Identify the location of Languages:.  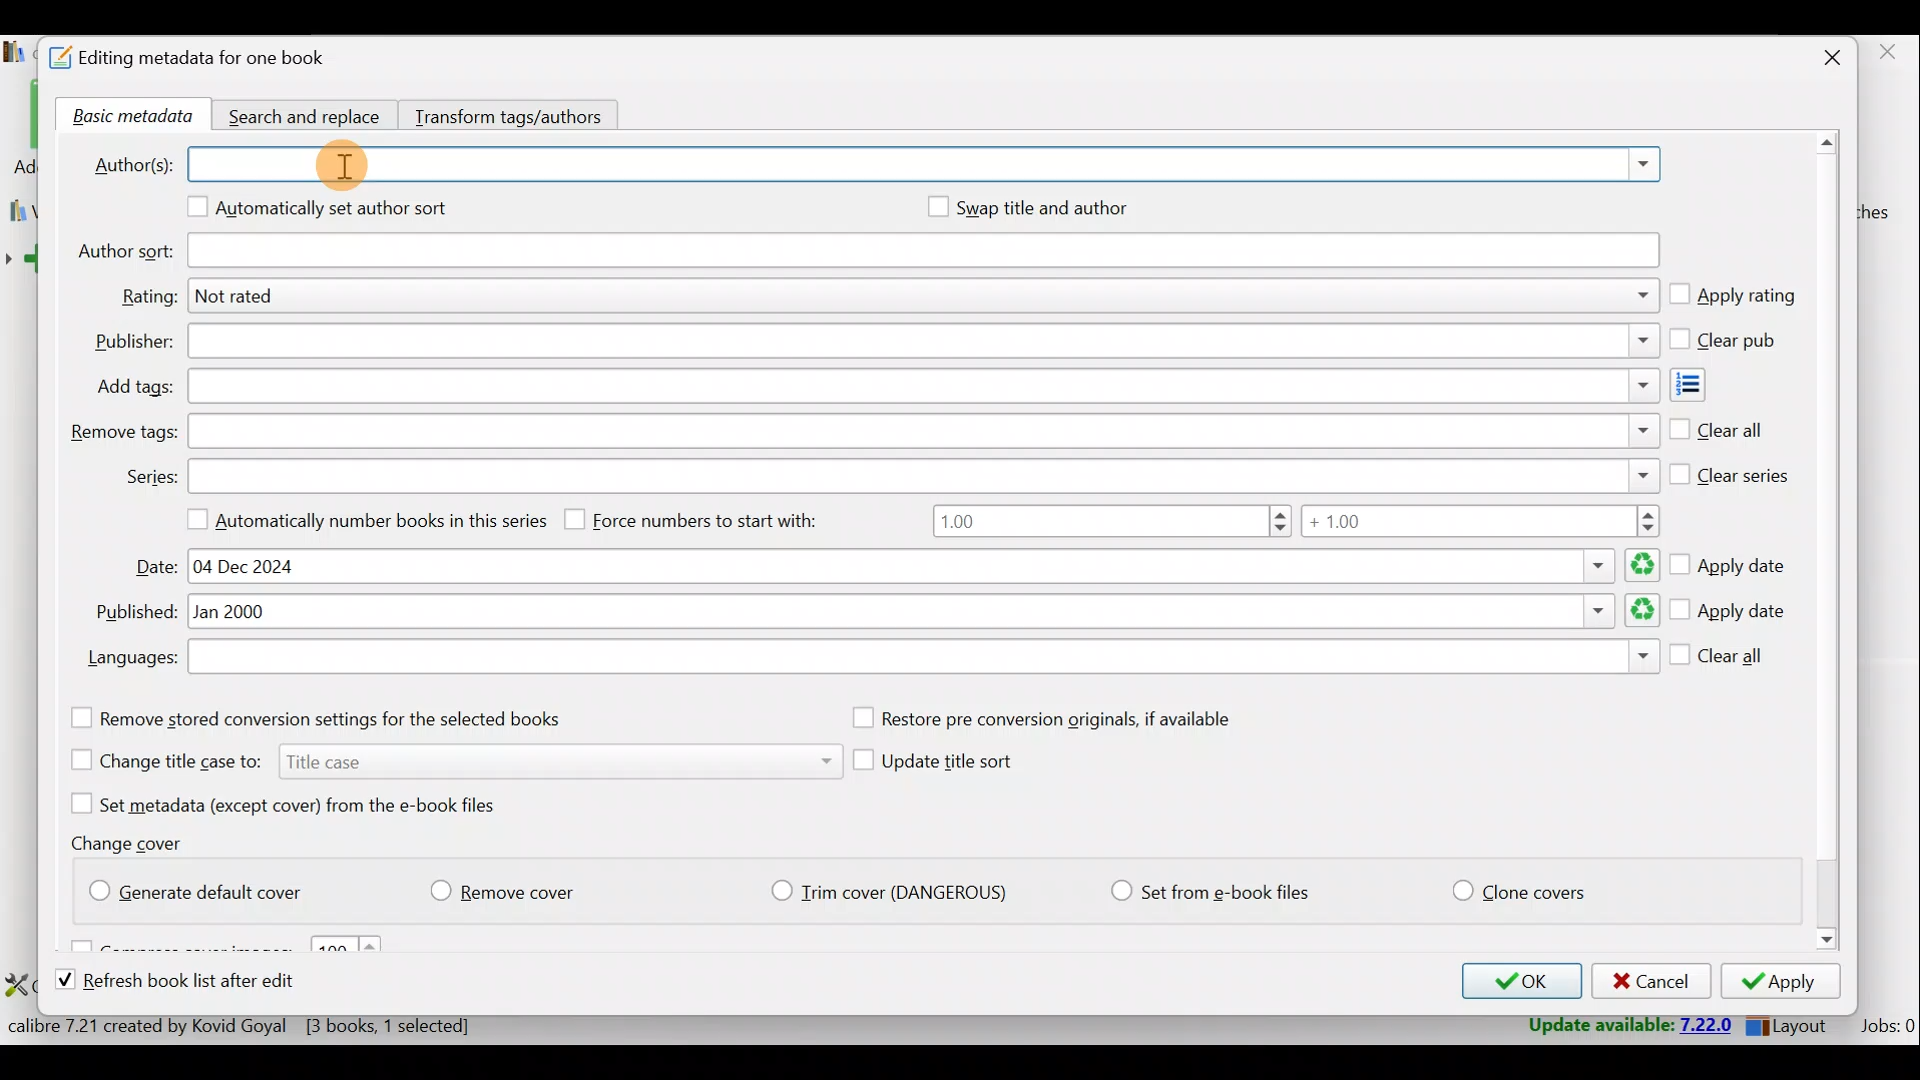
(130, 660).